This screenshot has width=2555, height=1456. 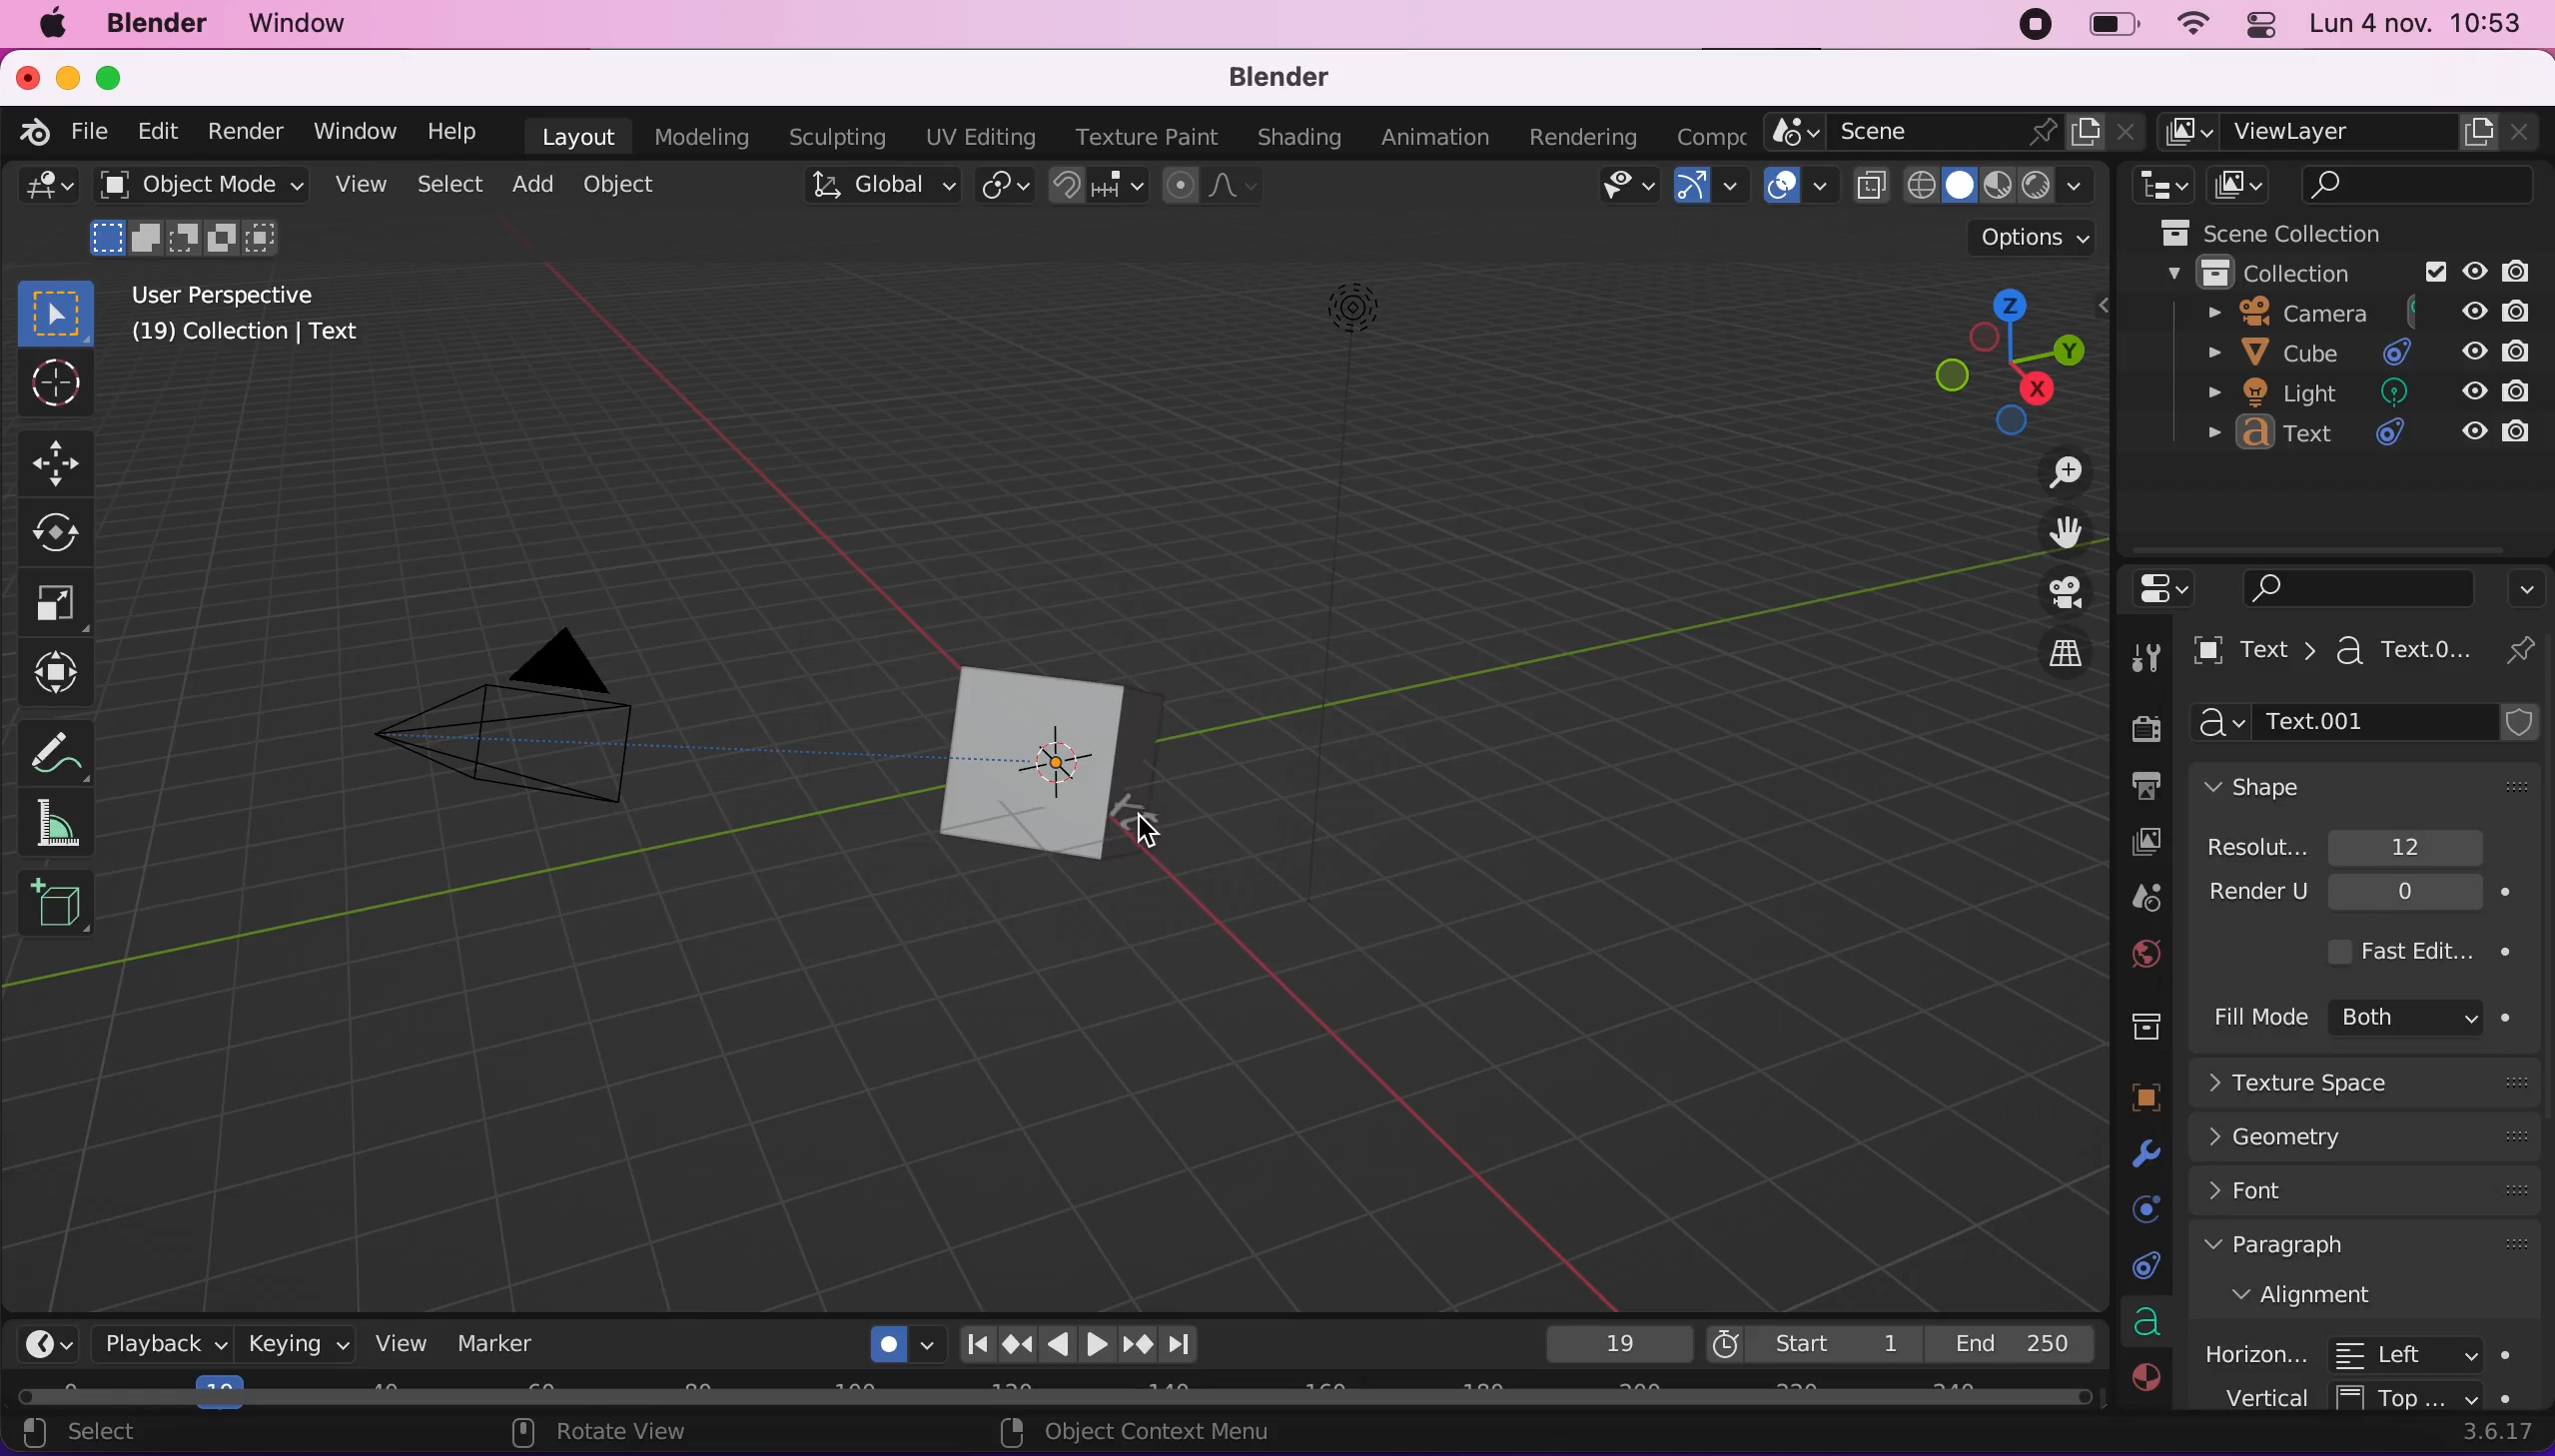 What do you see at coordinates (2333, 275) in the screenshot?
I see `collection` at bounding box center [2333, 275].